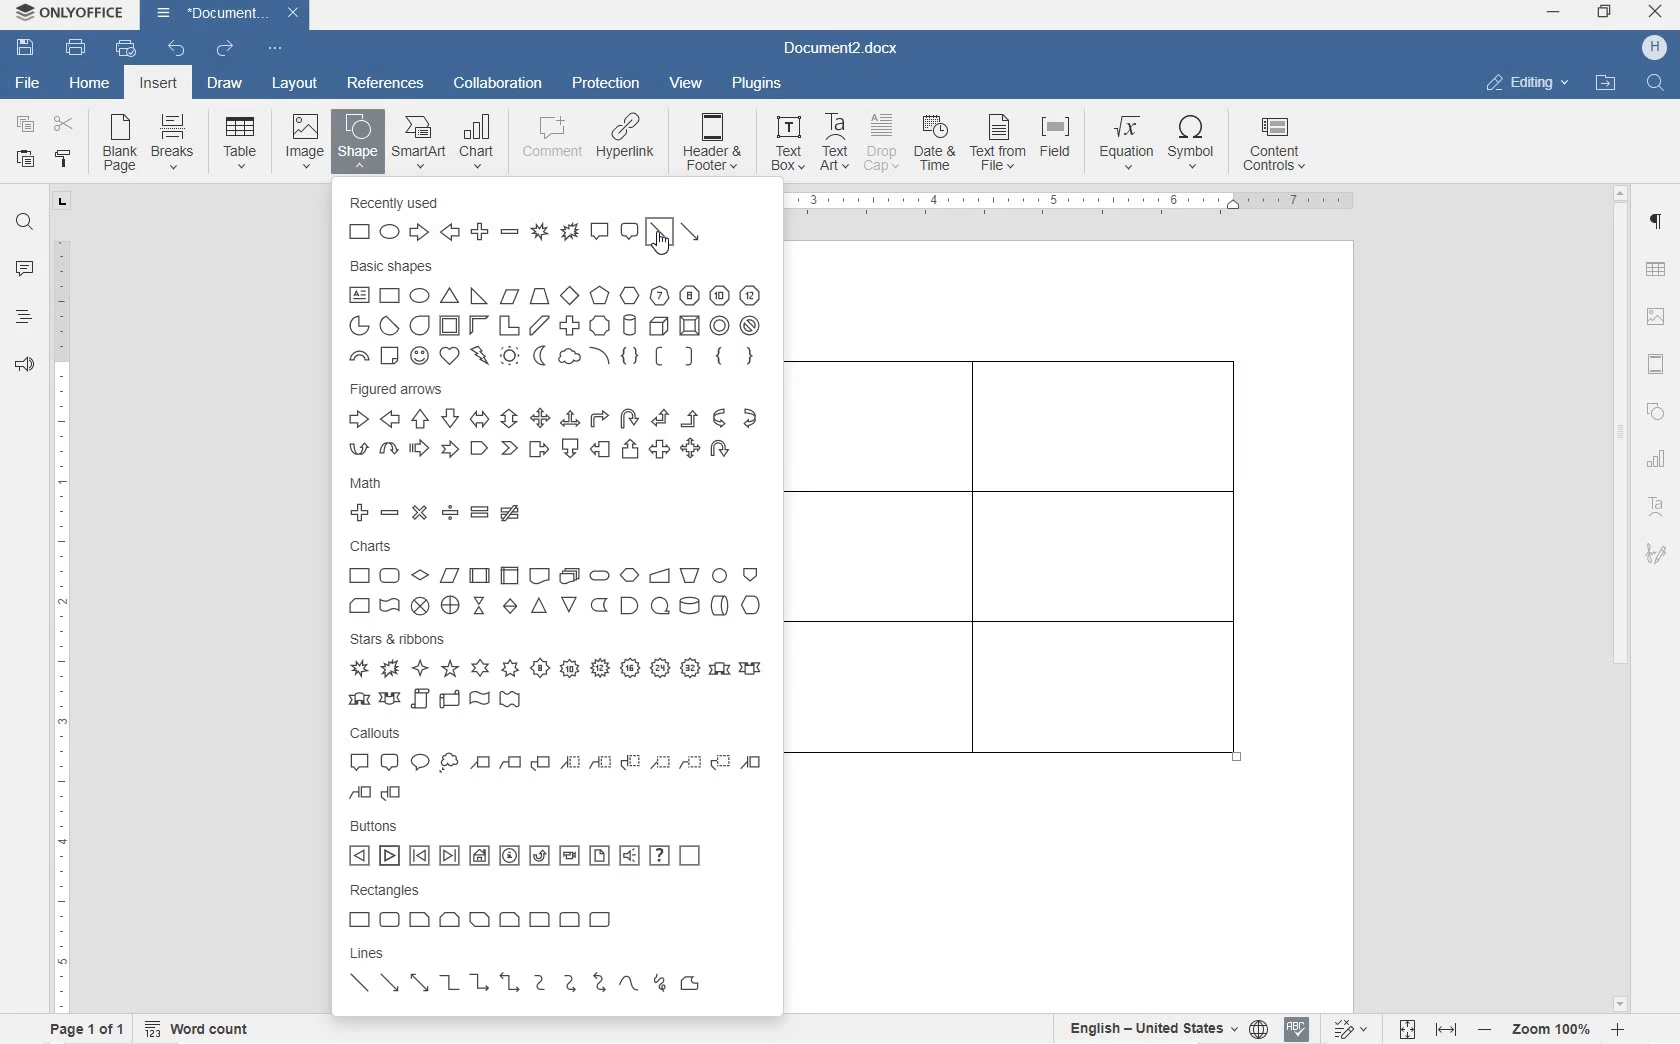 The width and height of the screenshot is (1680, 1044). What do you see at coordinates (1428, 1028) in the screenshot?
I see `fit to page or width` at bounding box center [1428, 1028].